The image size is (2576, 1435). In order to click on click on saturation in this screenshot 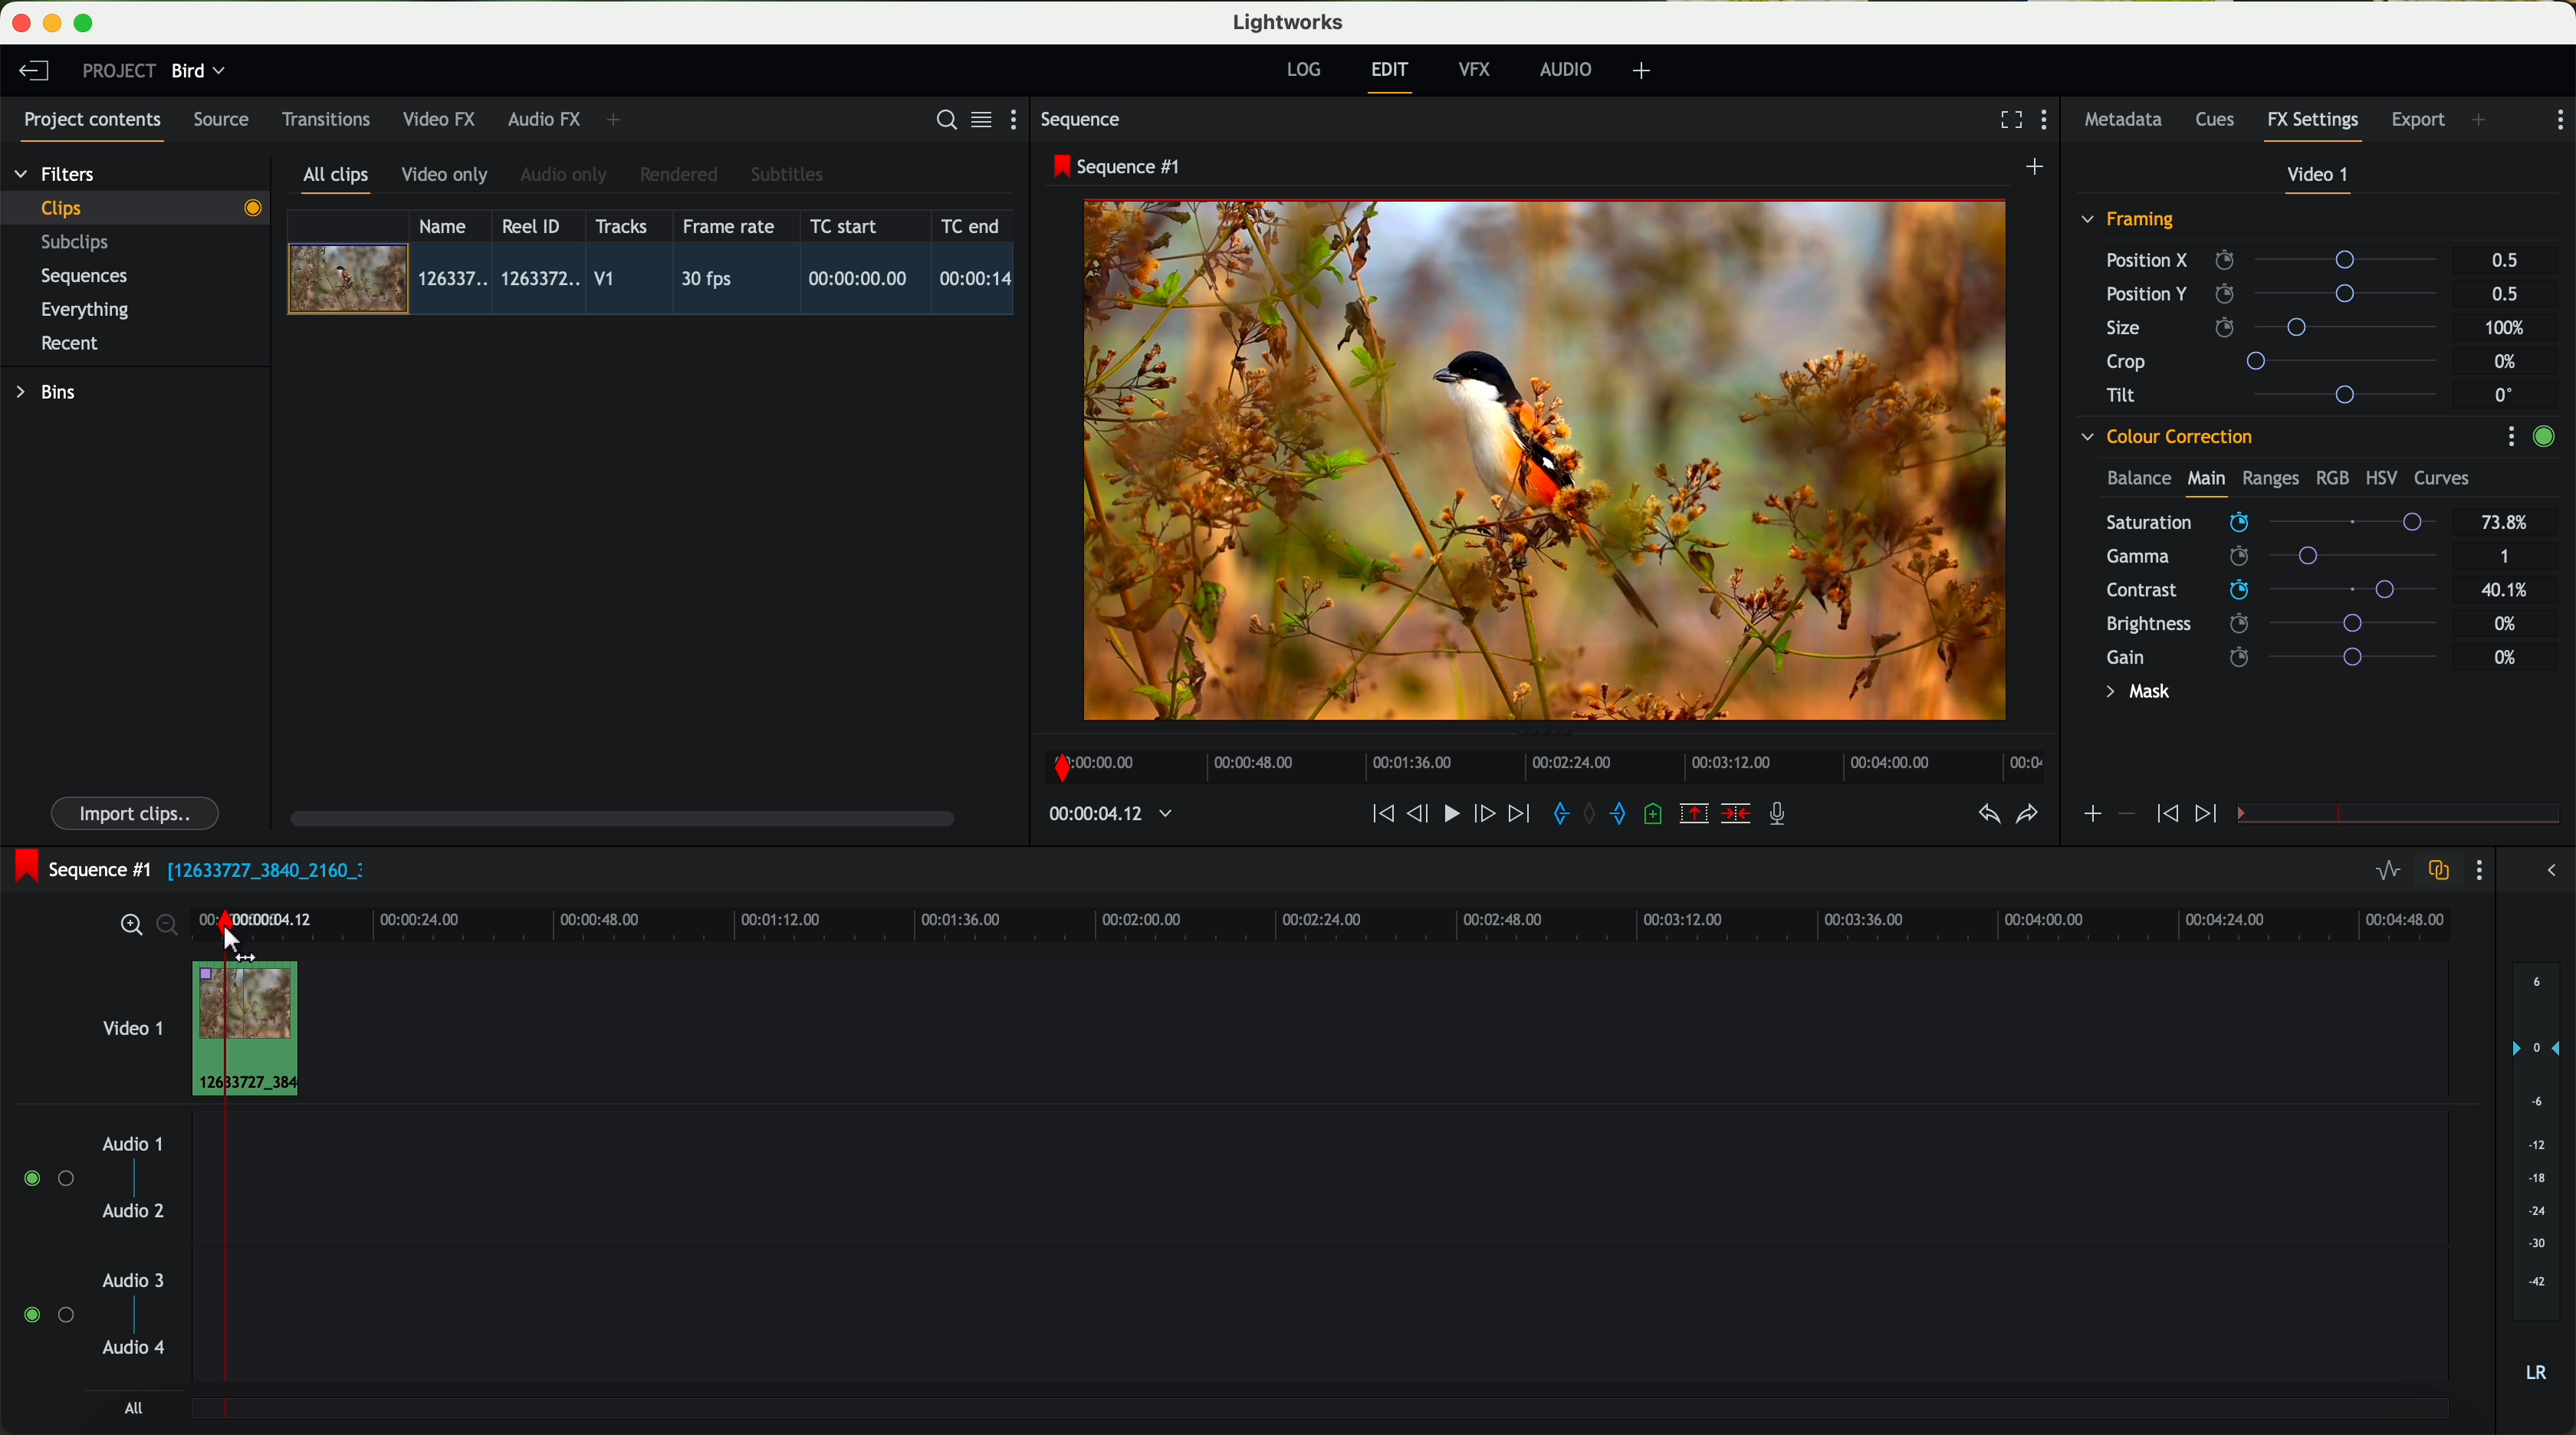, I will do `click(2262, 559)`.